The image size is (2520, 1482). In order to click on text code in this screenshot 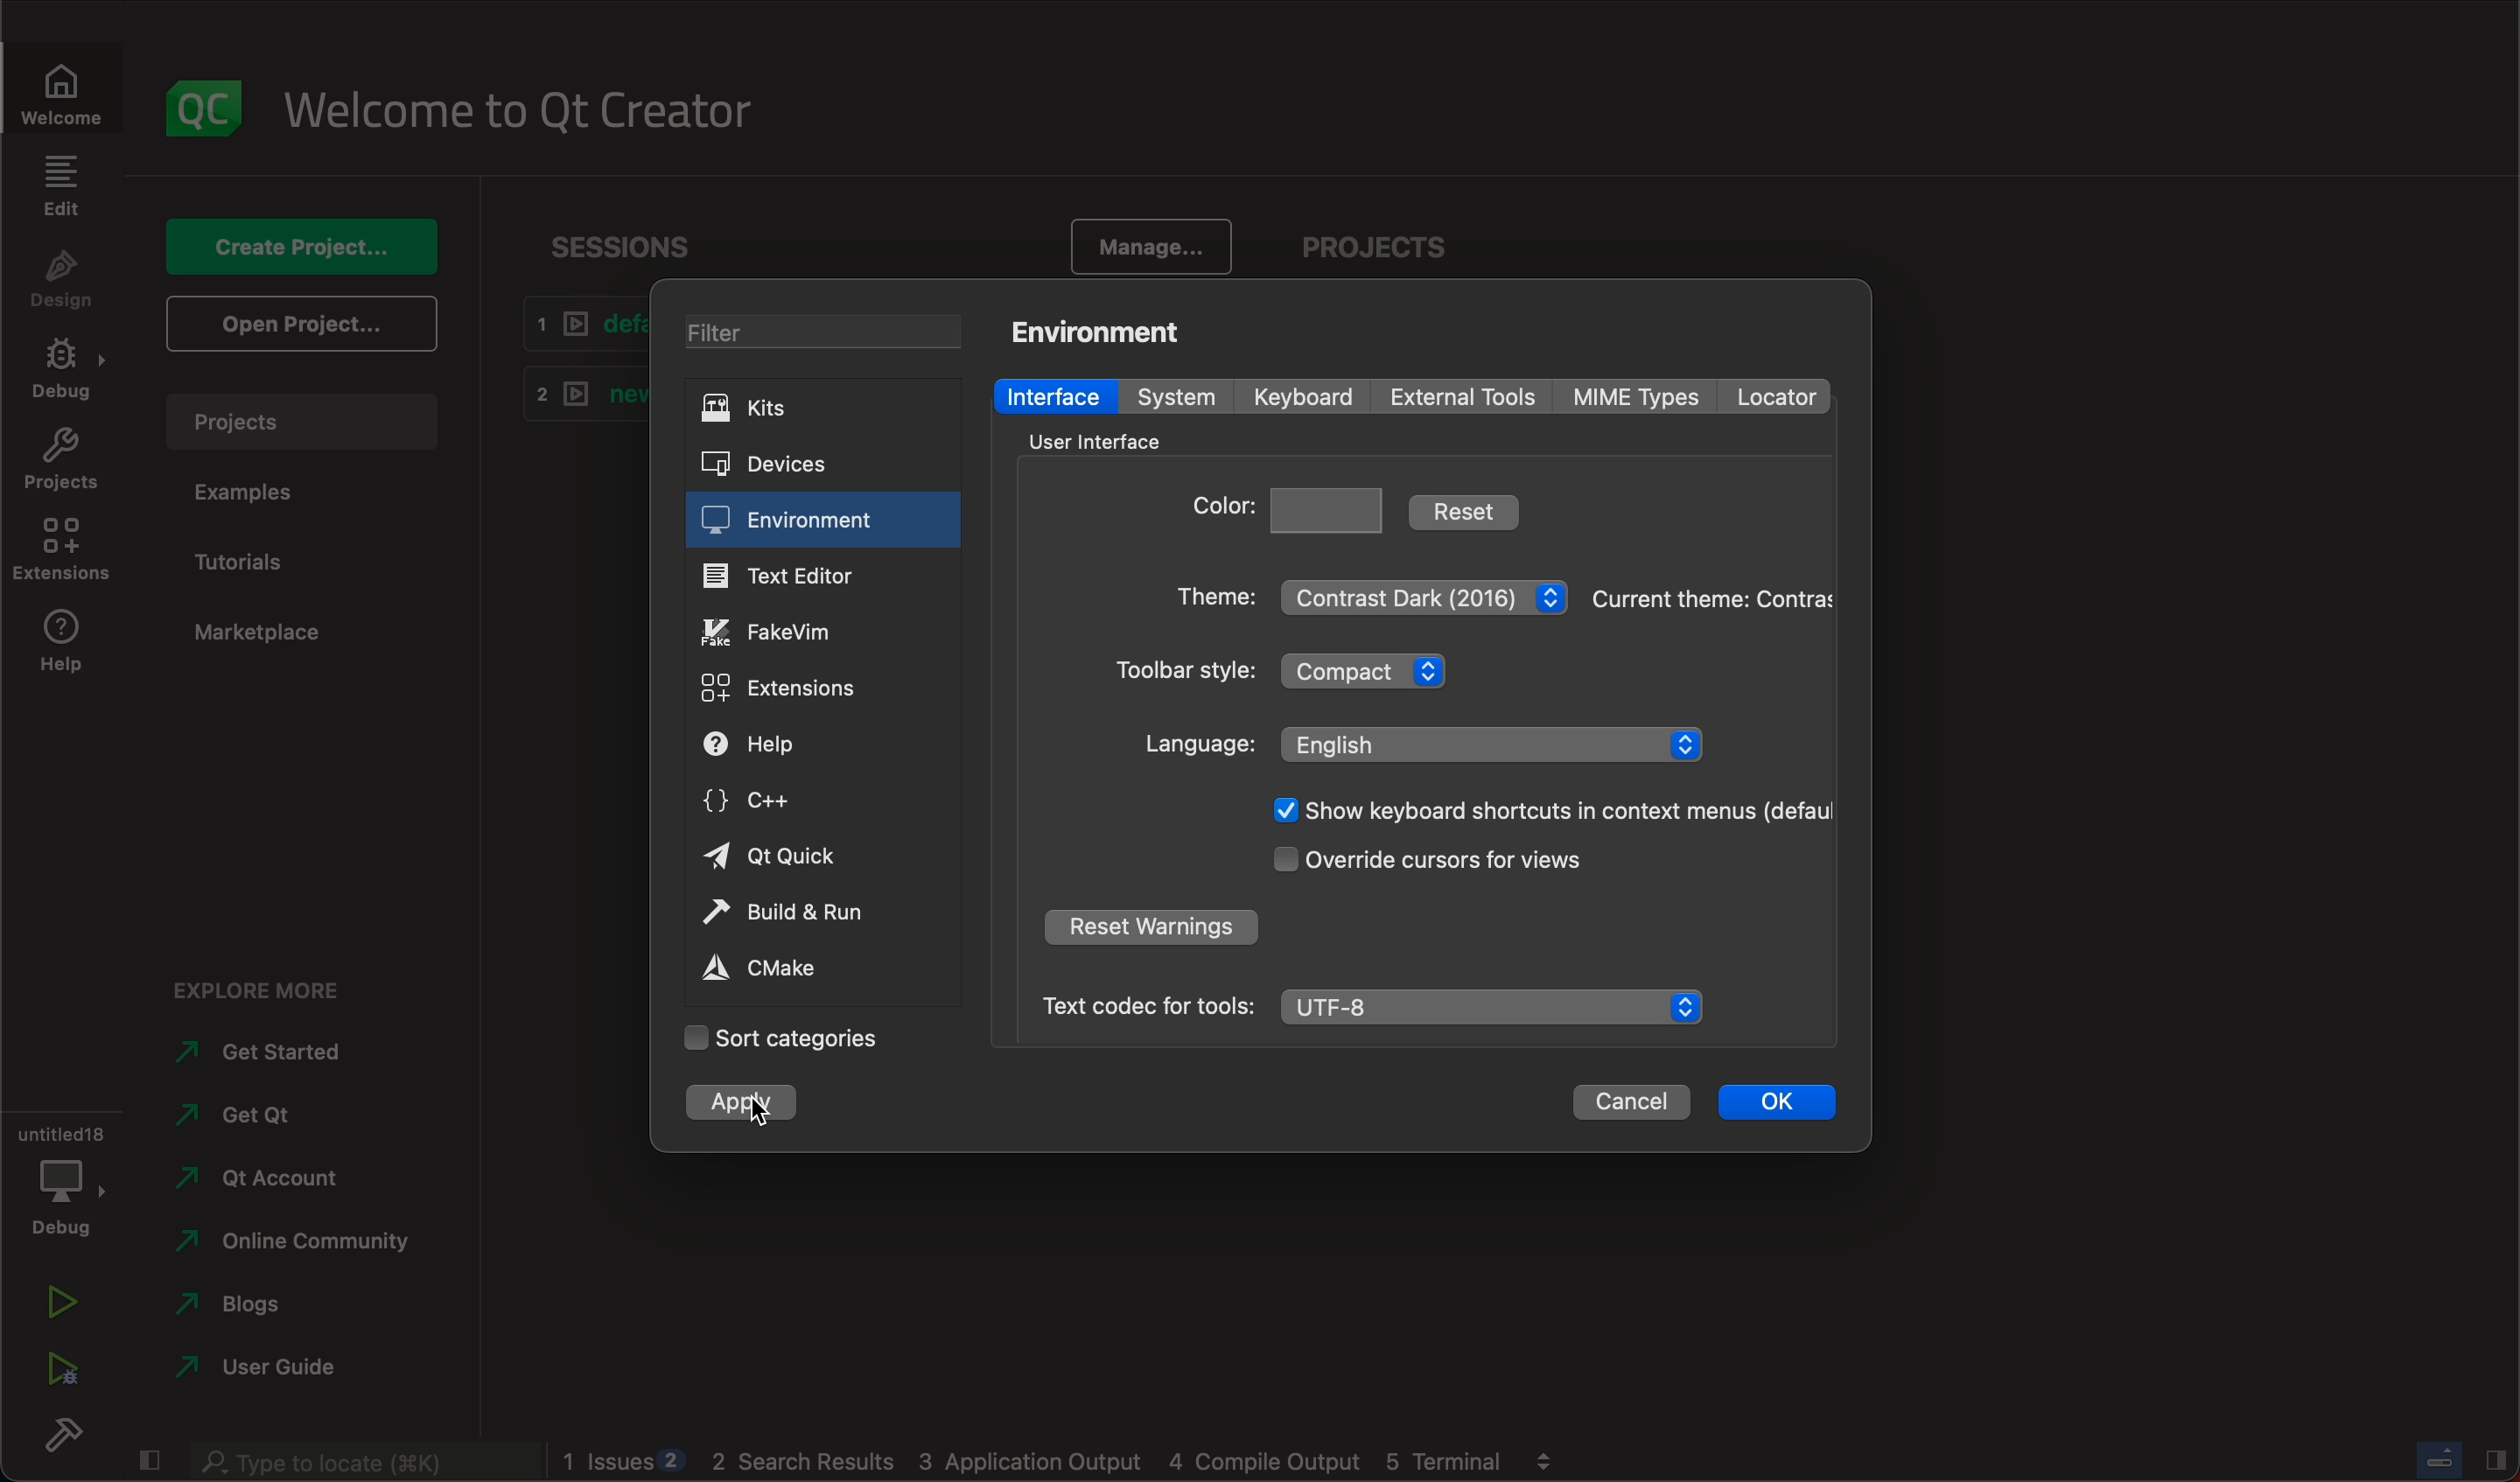, I will do `click(1369, 1004)`.